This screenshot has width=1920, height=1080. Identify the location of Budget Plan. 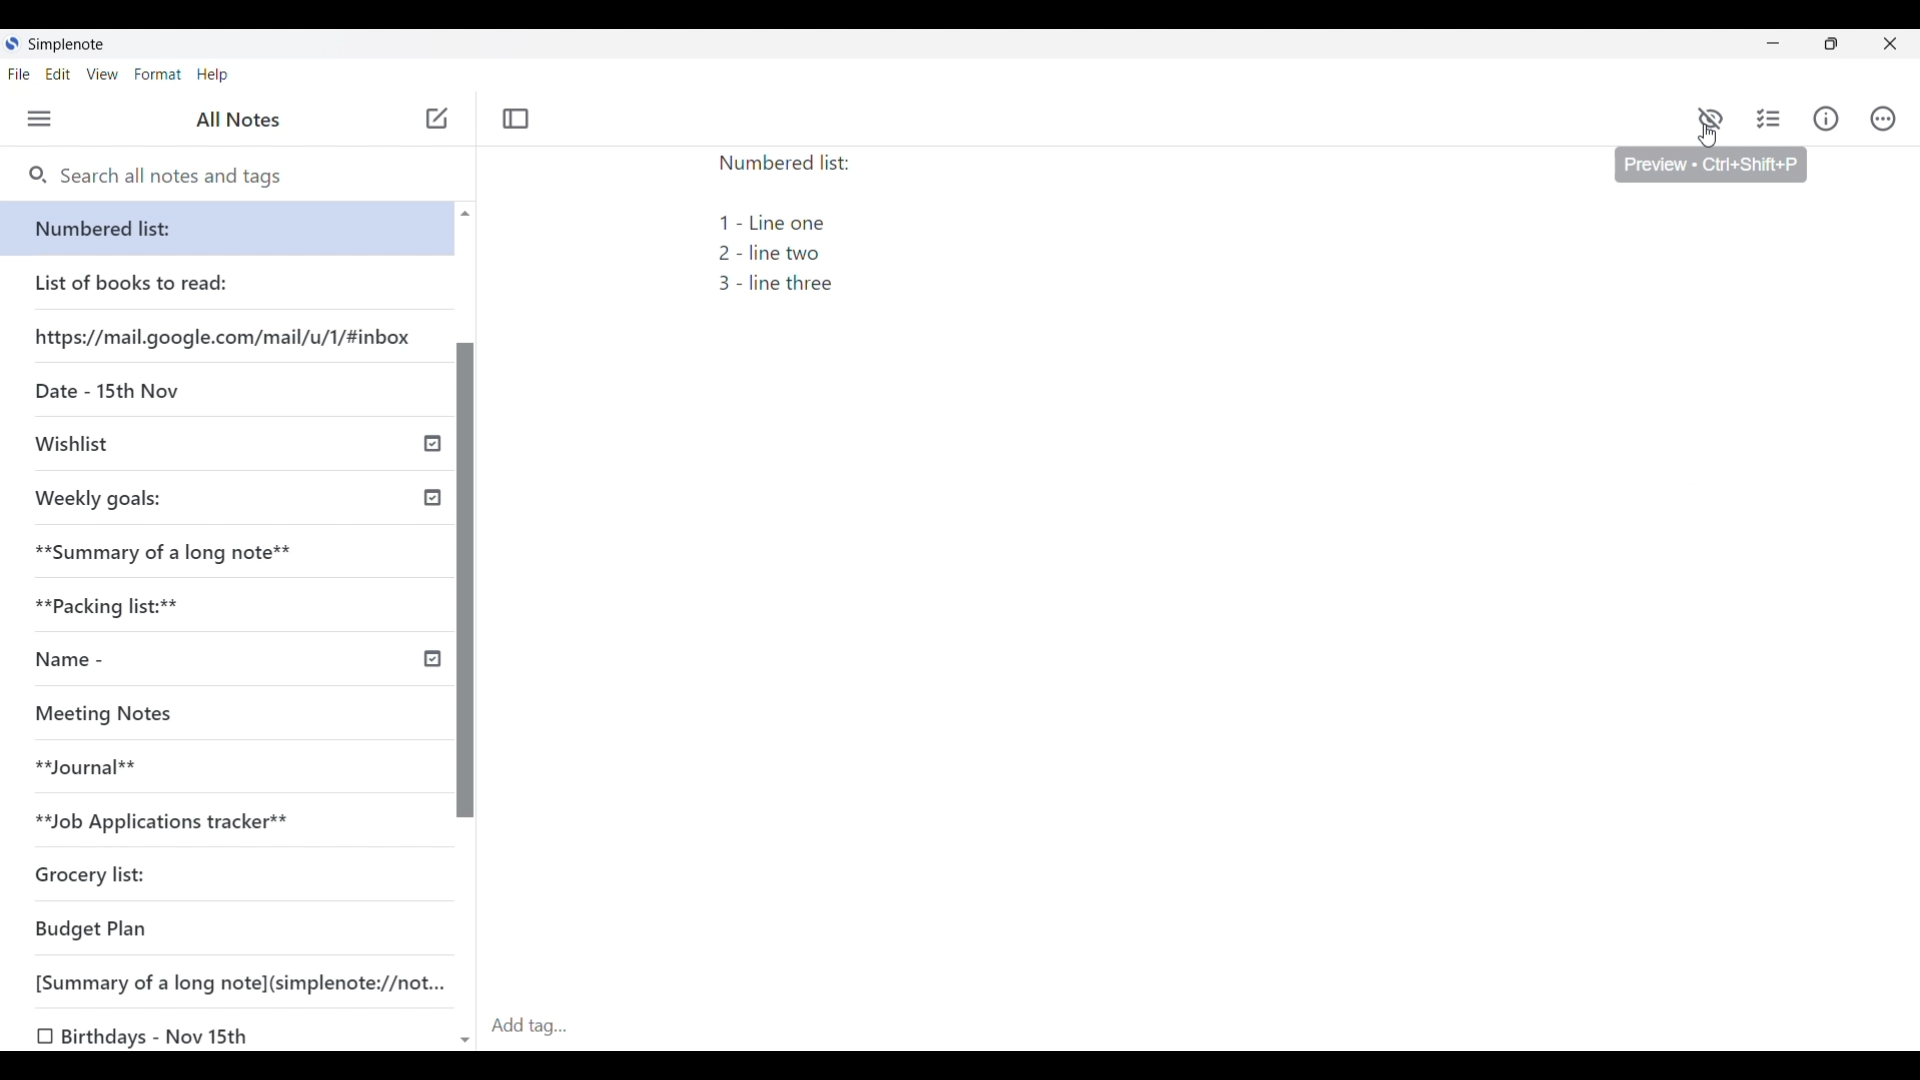
(101, 929).